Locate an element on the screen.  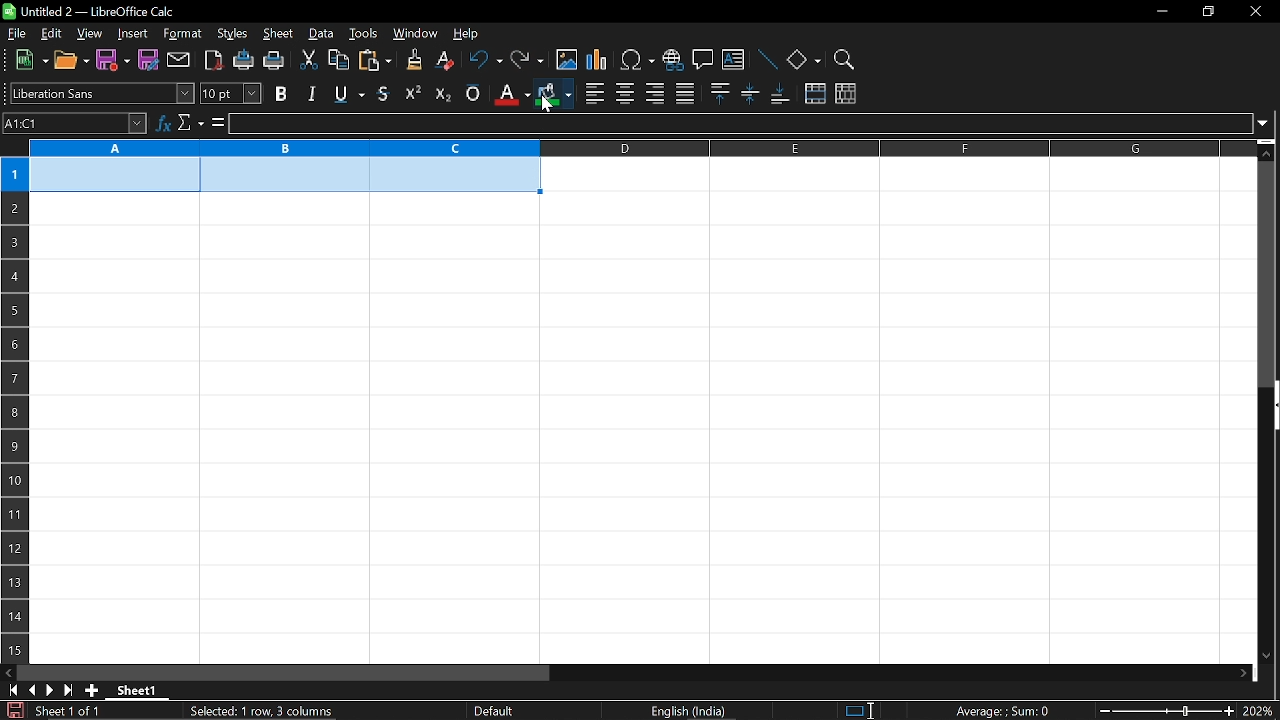
standard selection is located at coordinates (860, 711).